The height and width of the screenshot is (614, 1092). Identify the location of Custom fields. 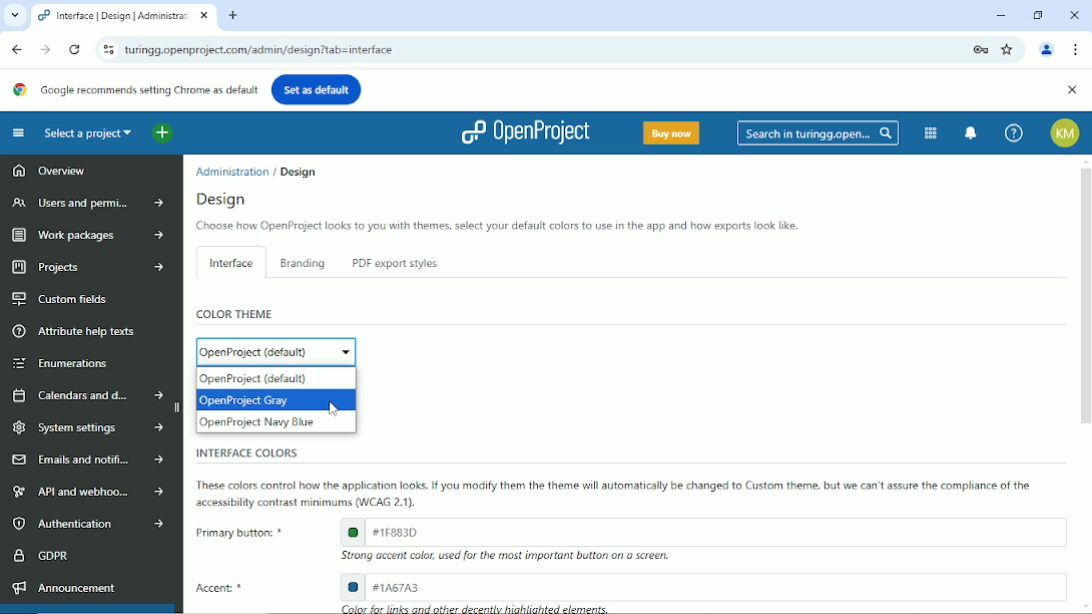
(62, 299).